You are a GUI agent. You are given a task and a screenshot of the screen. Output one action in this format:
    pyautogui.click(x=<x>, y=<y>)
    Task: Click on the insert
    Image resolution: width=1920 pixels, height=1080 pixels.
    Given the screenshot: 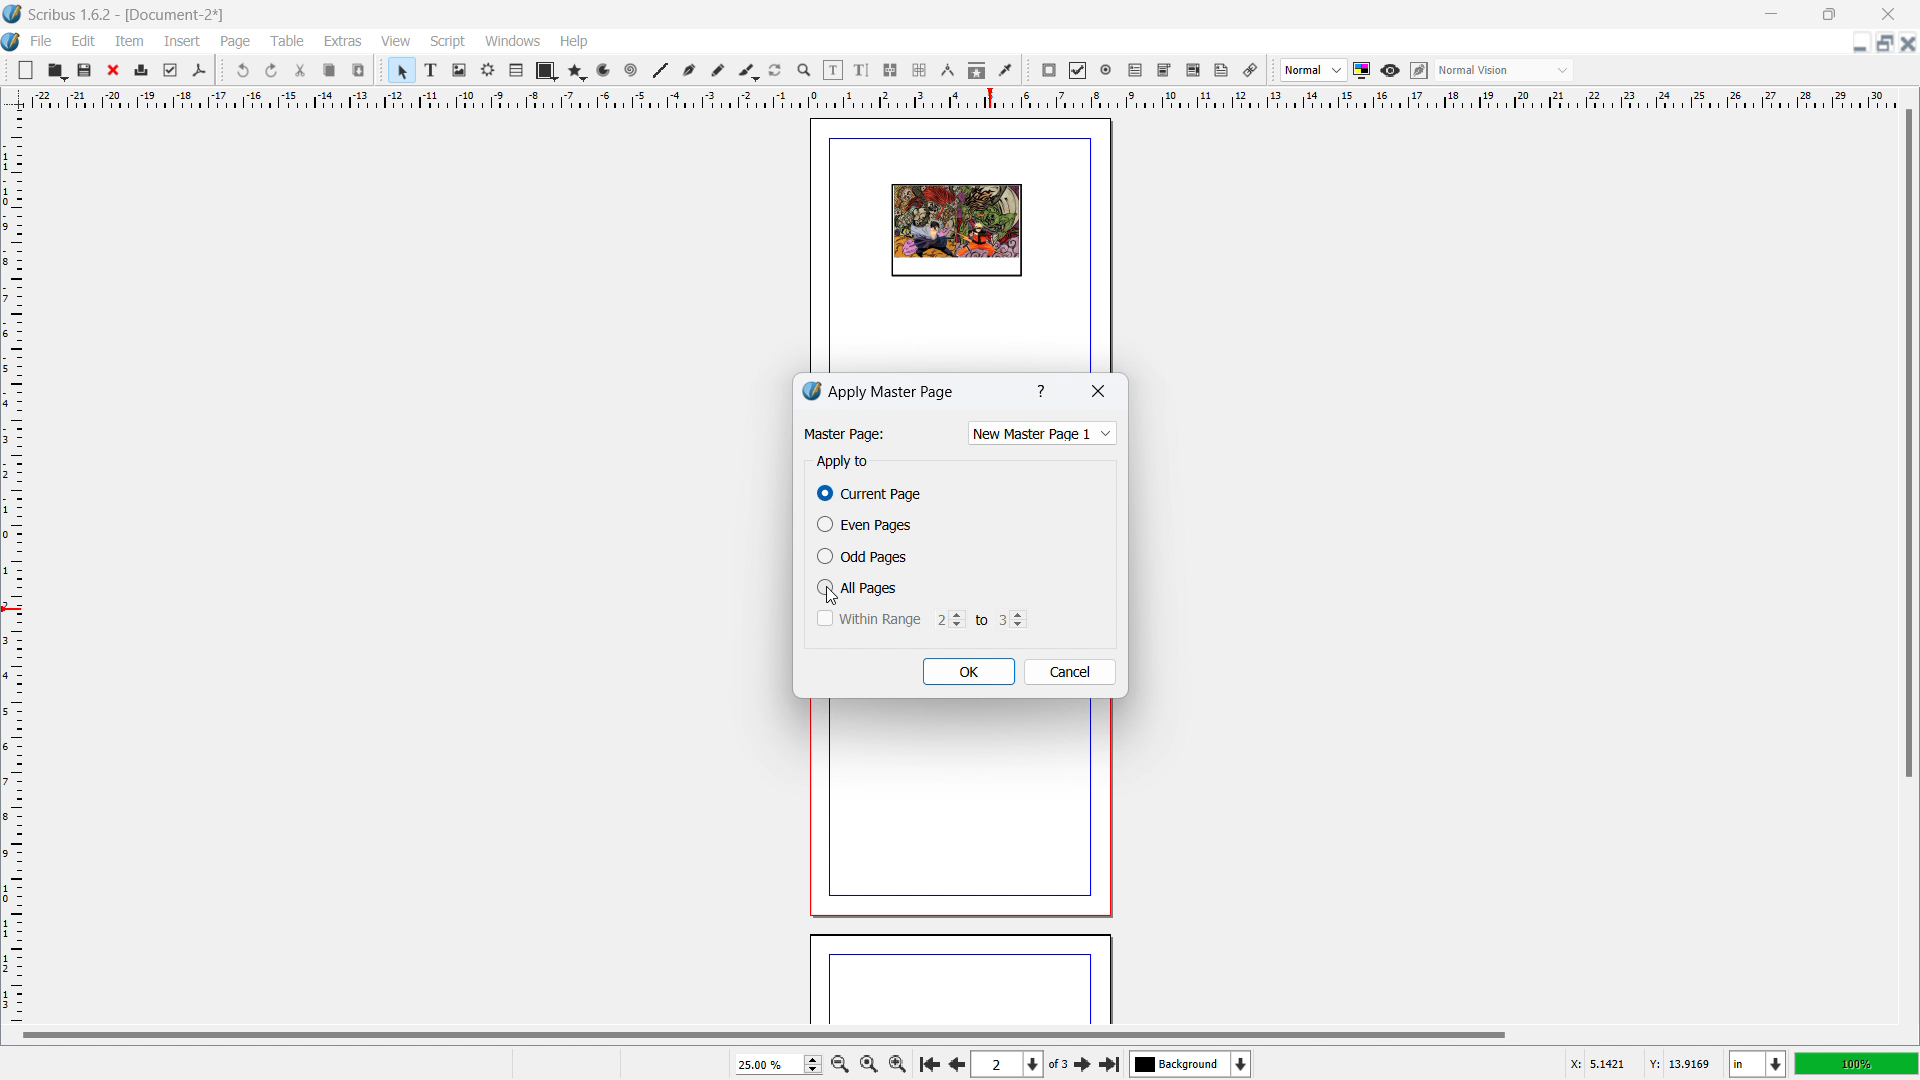 What is the action you would take?
    pyautogui.click(x=184, y=41)
    